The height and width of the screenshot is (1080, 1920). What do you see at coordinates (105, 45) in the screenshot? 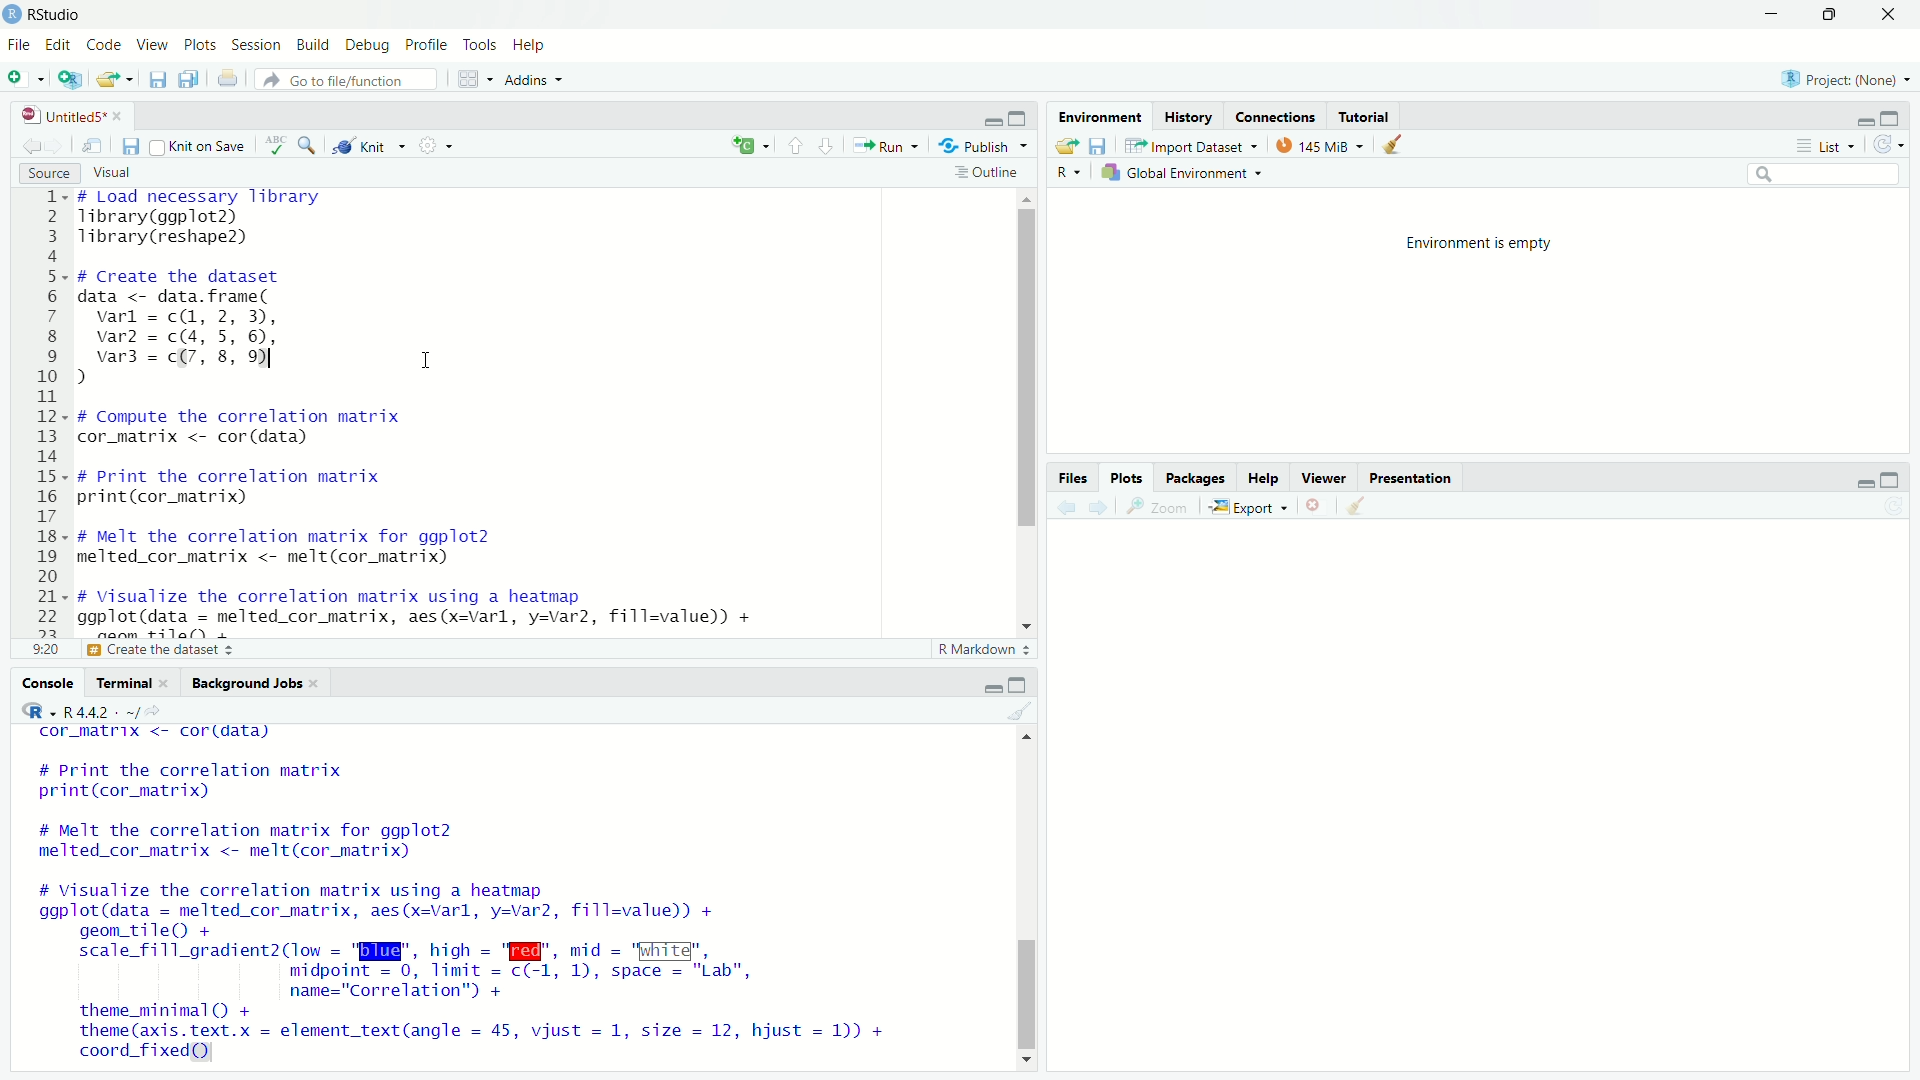
I see `code` at bounding box center [105, 45].